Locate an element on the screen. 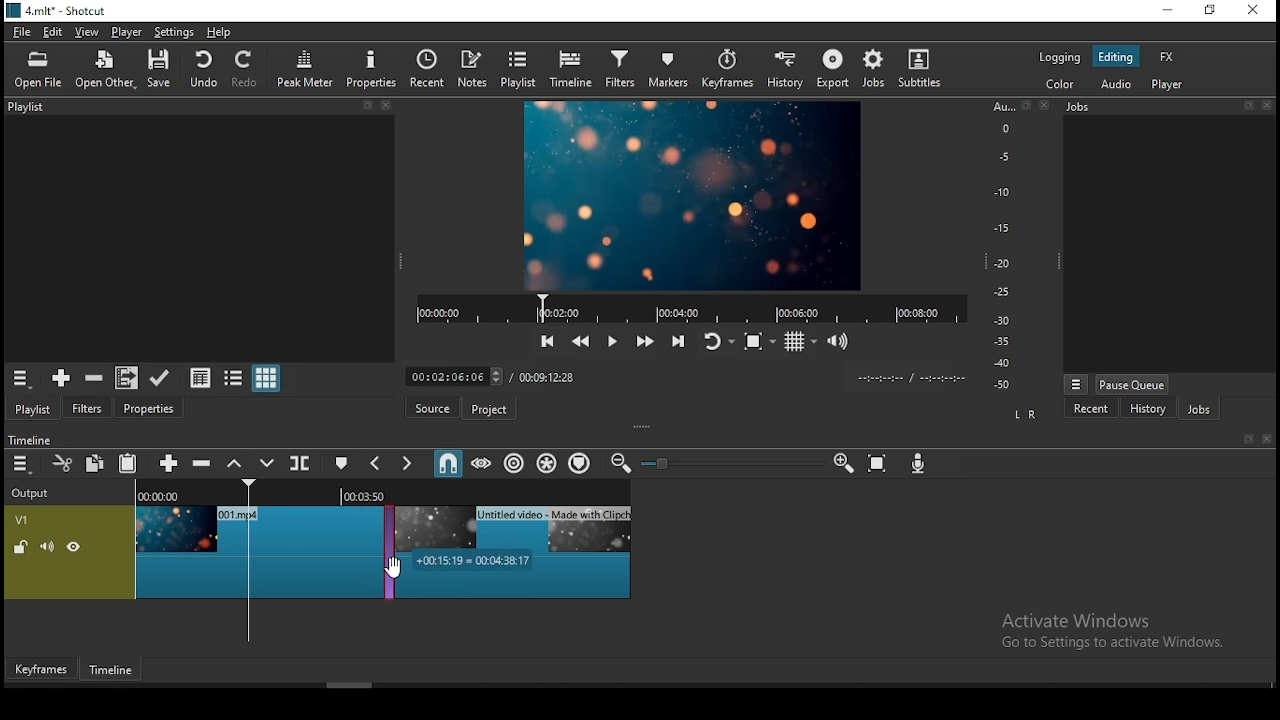 The height and width of the screenshot is (720, 1280). open file is located at coordinates (37, 70).